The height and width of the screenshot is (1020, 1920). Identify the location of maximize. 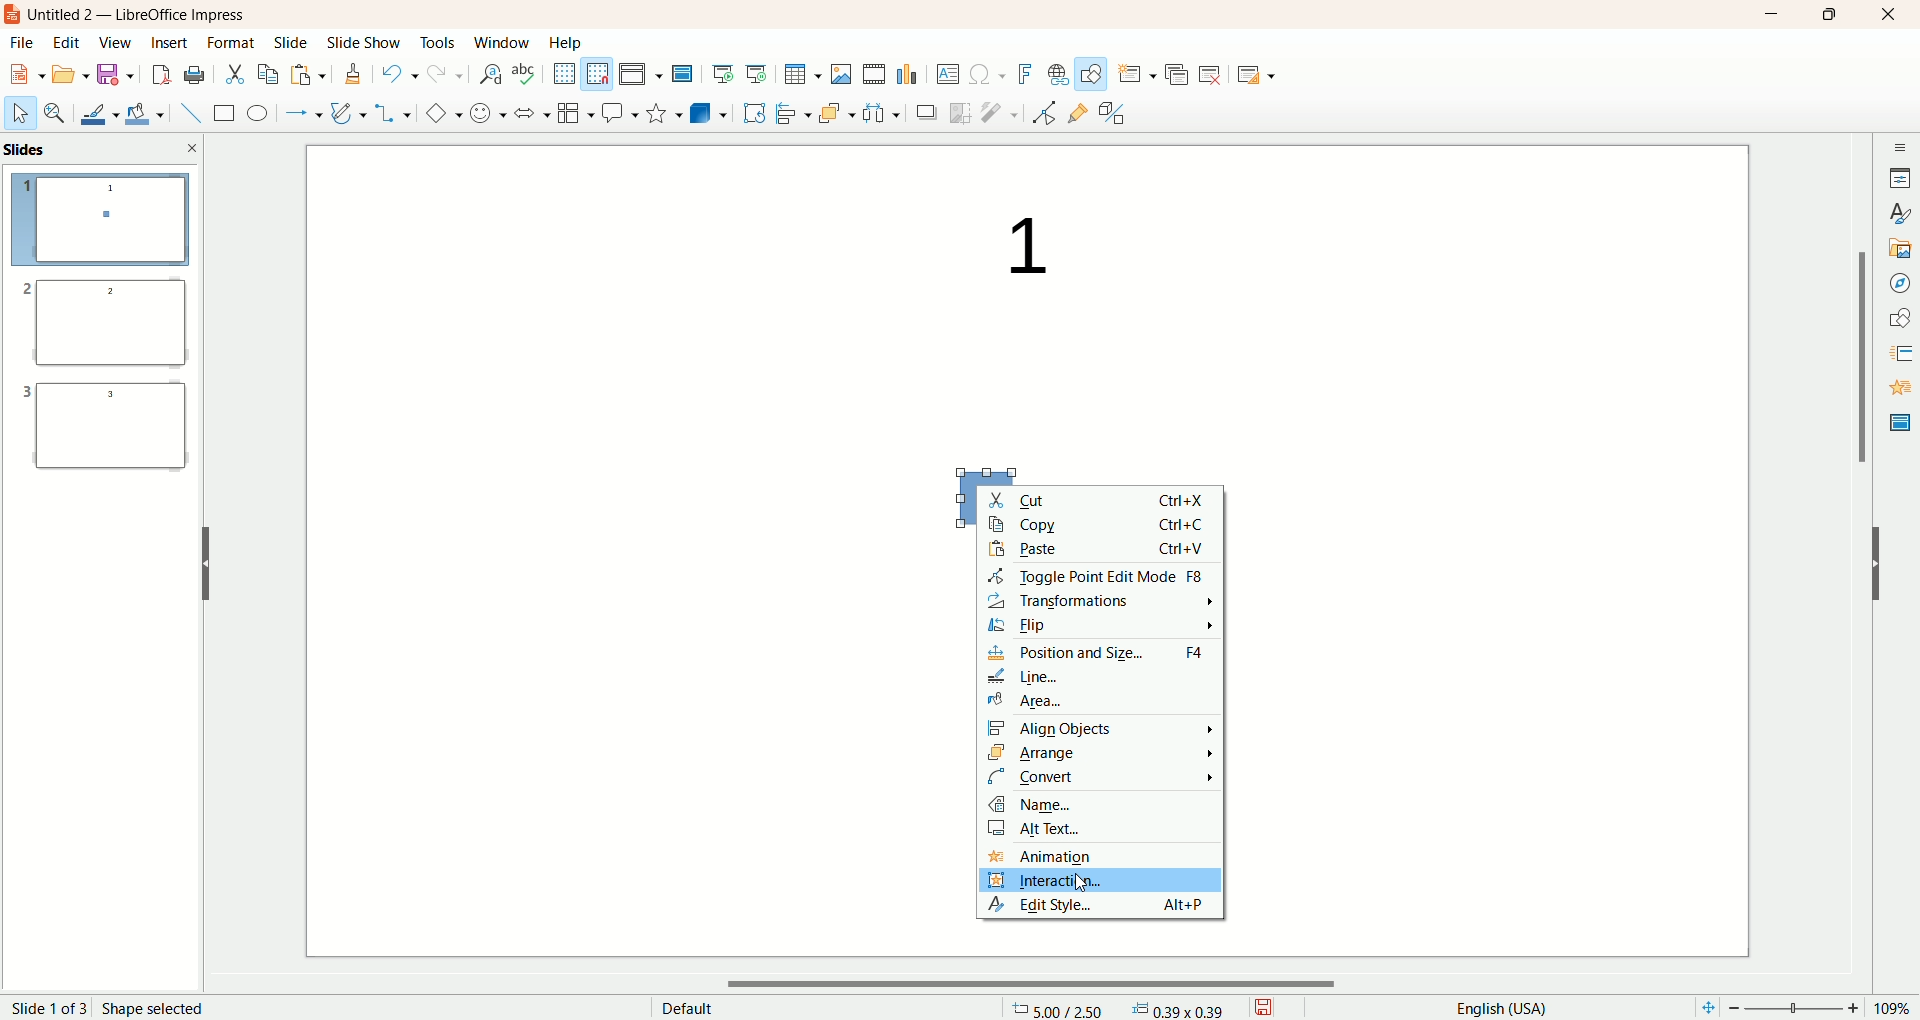
(1828, 17).